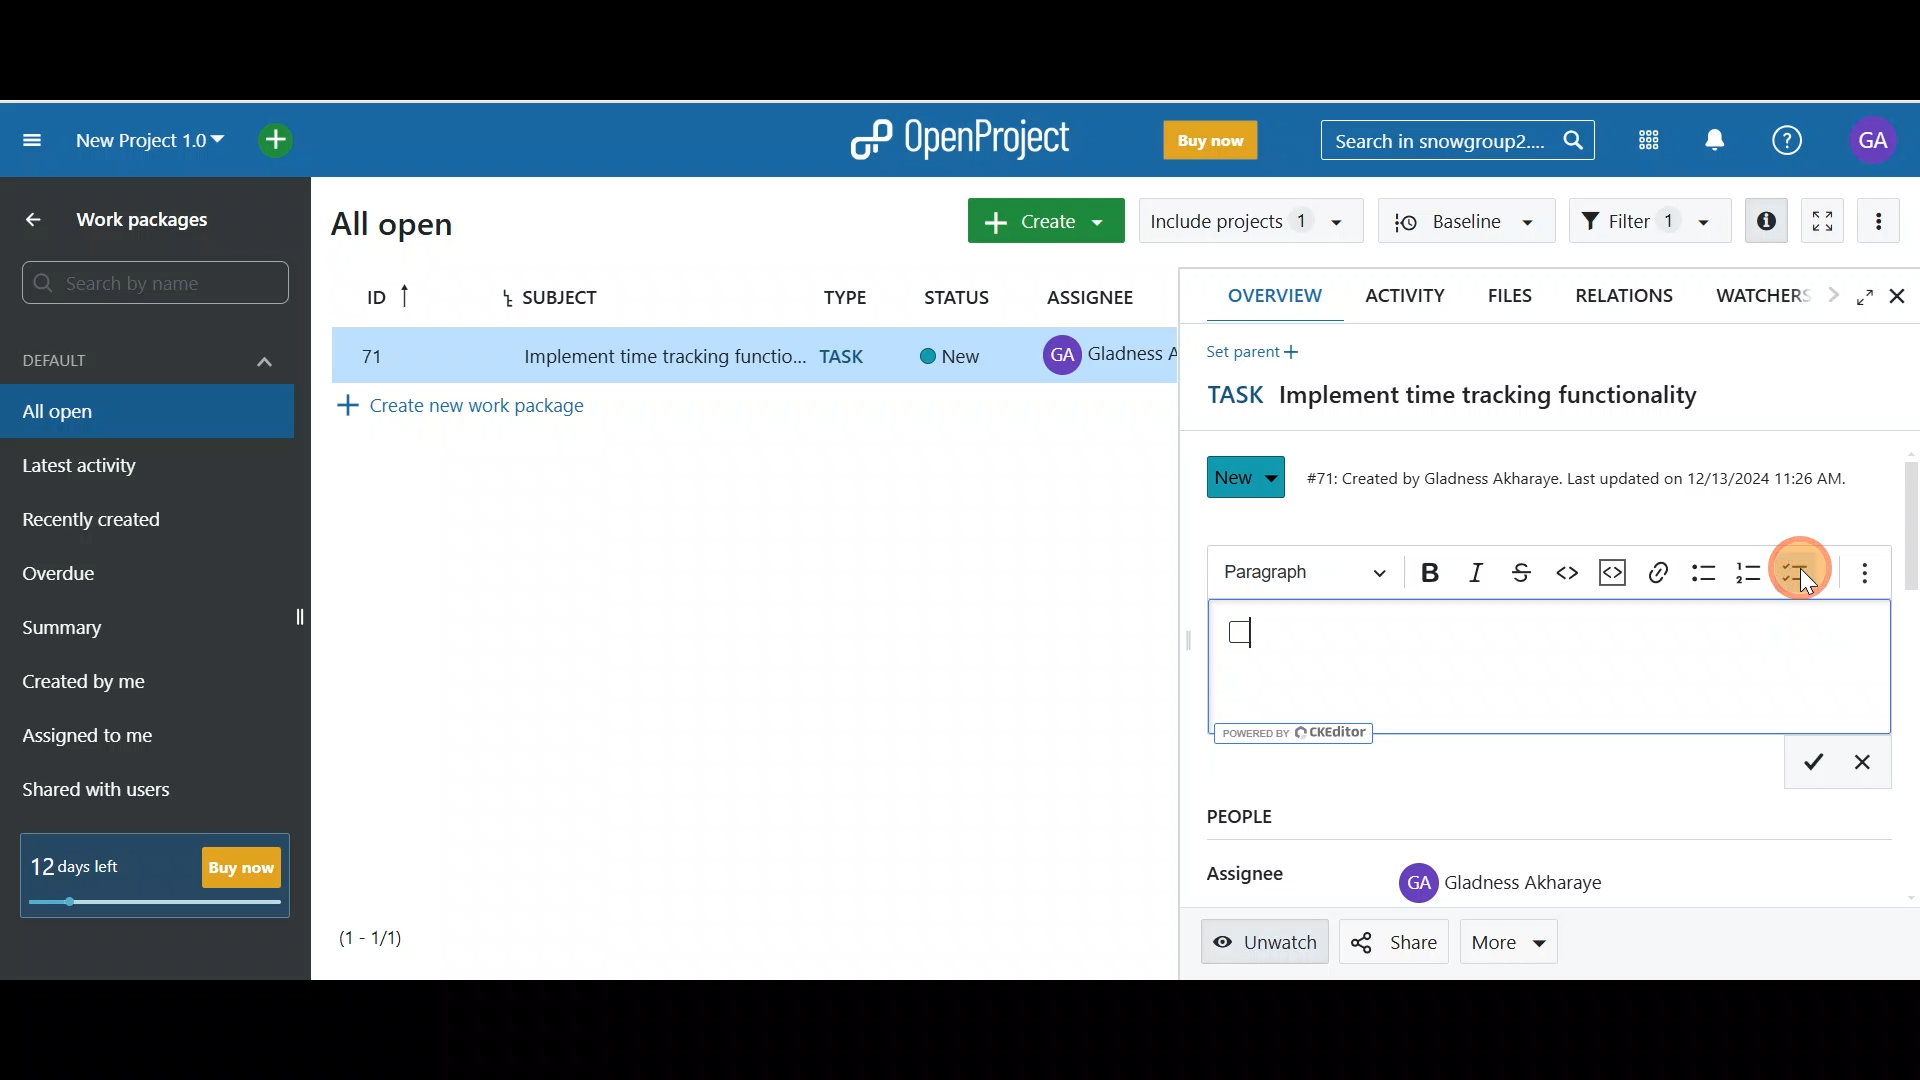 The width and height of the screenshot is (1920, 1080). I want to click on Overview, so click(1266, 295).